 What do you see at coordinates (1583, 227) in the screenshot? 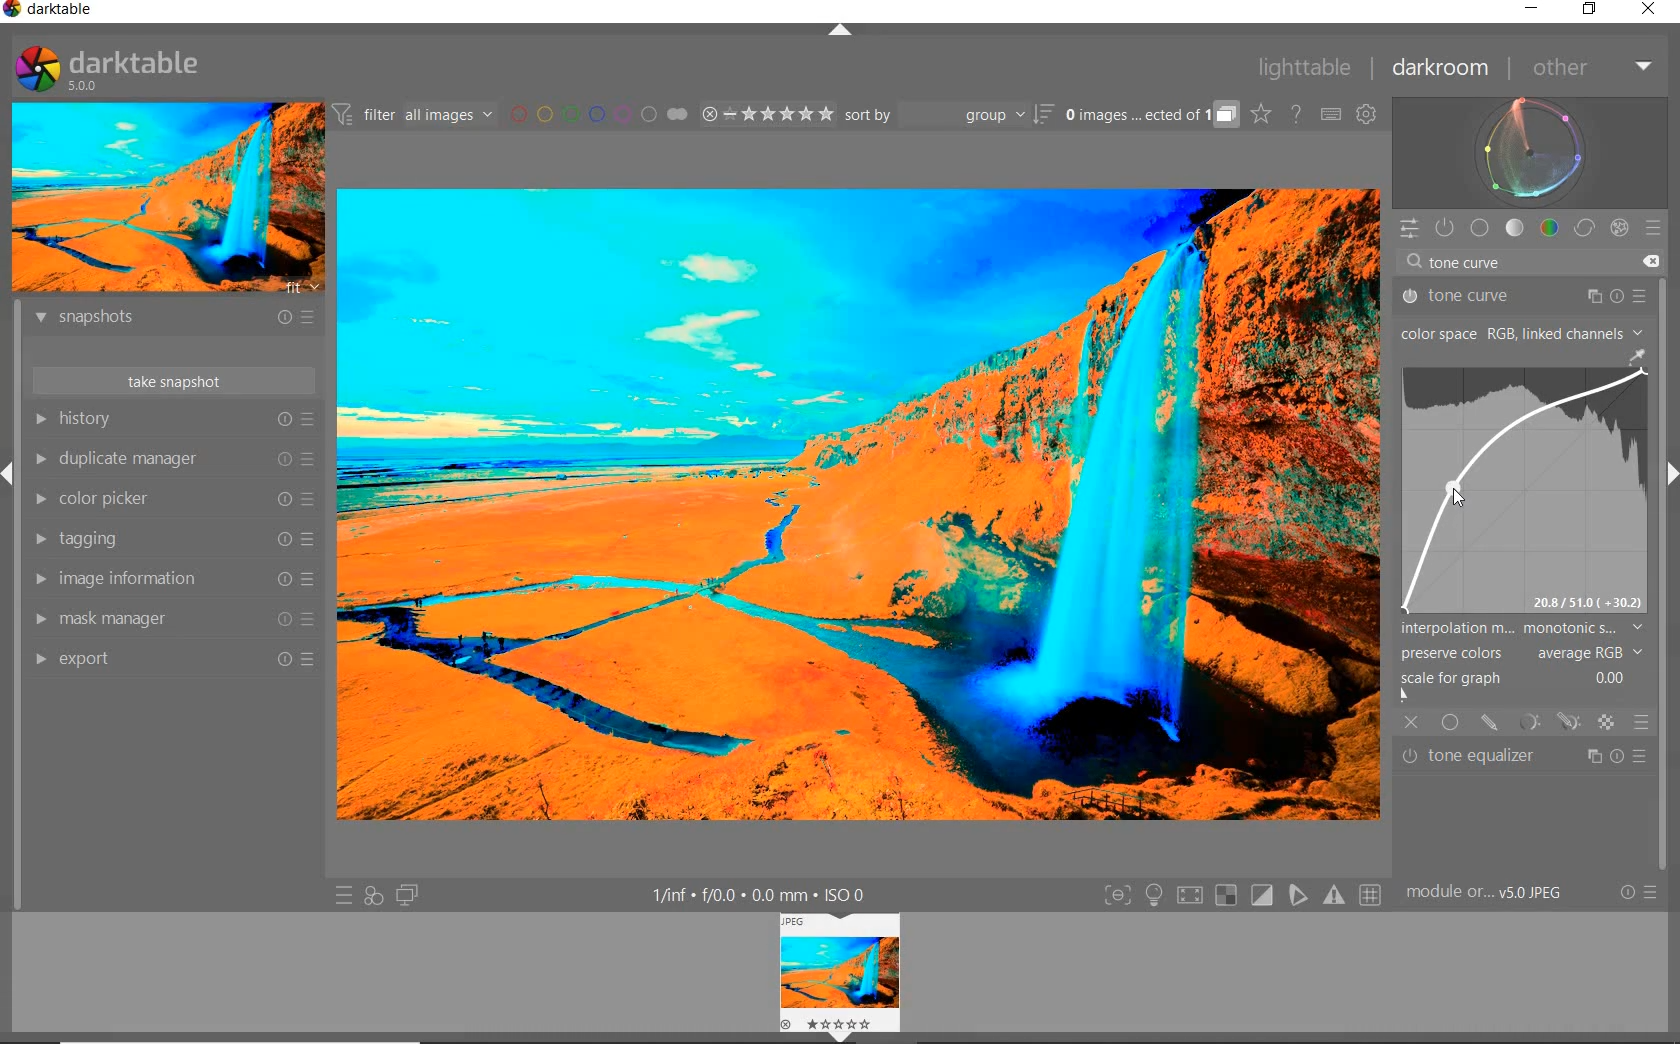
I see `correct` at bounding box center [1583, 227].